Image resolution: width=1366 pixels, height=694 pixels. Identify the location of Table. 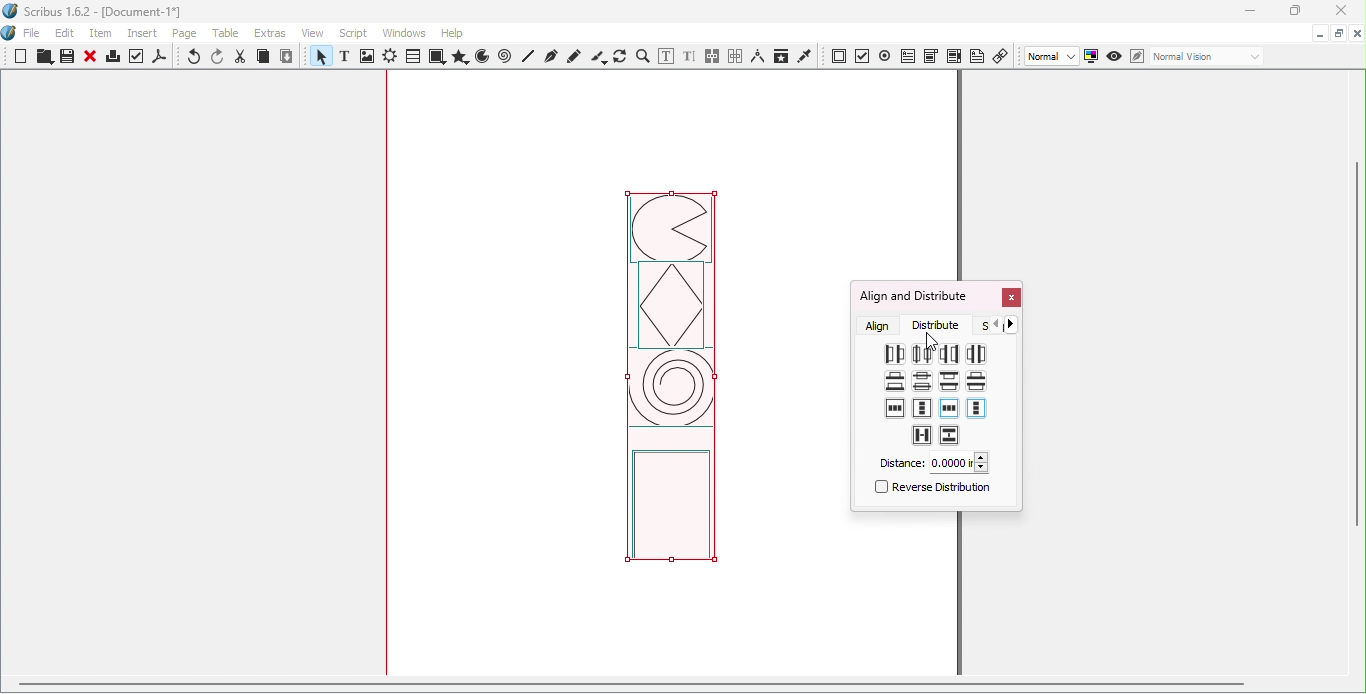
(412, 57).